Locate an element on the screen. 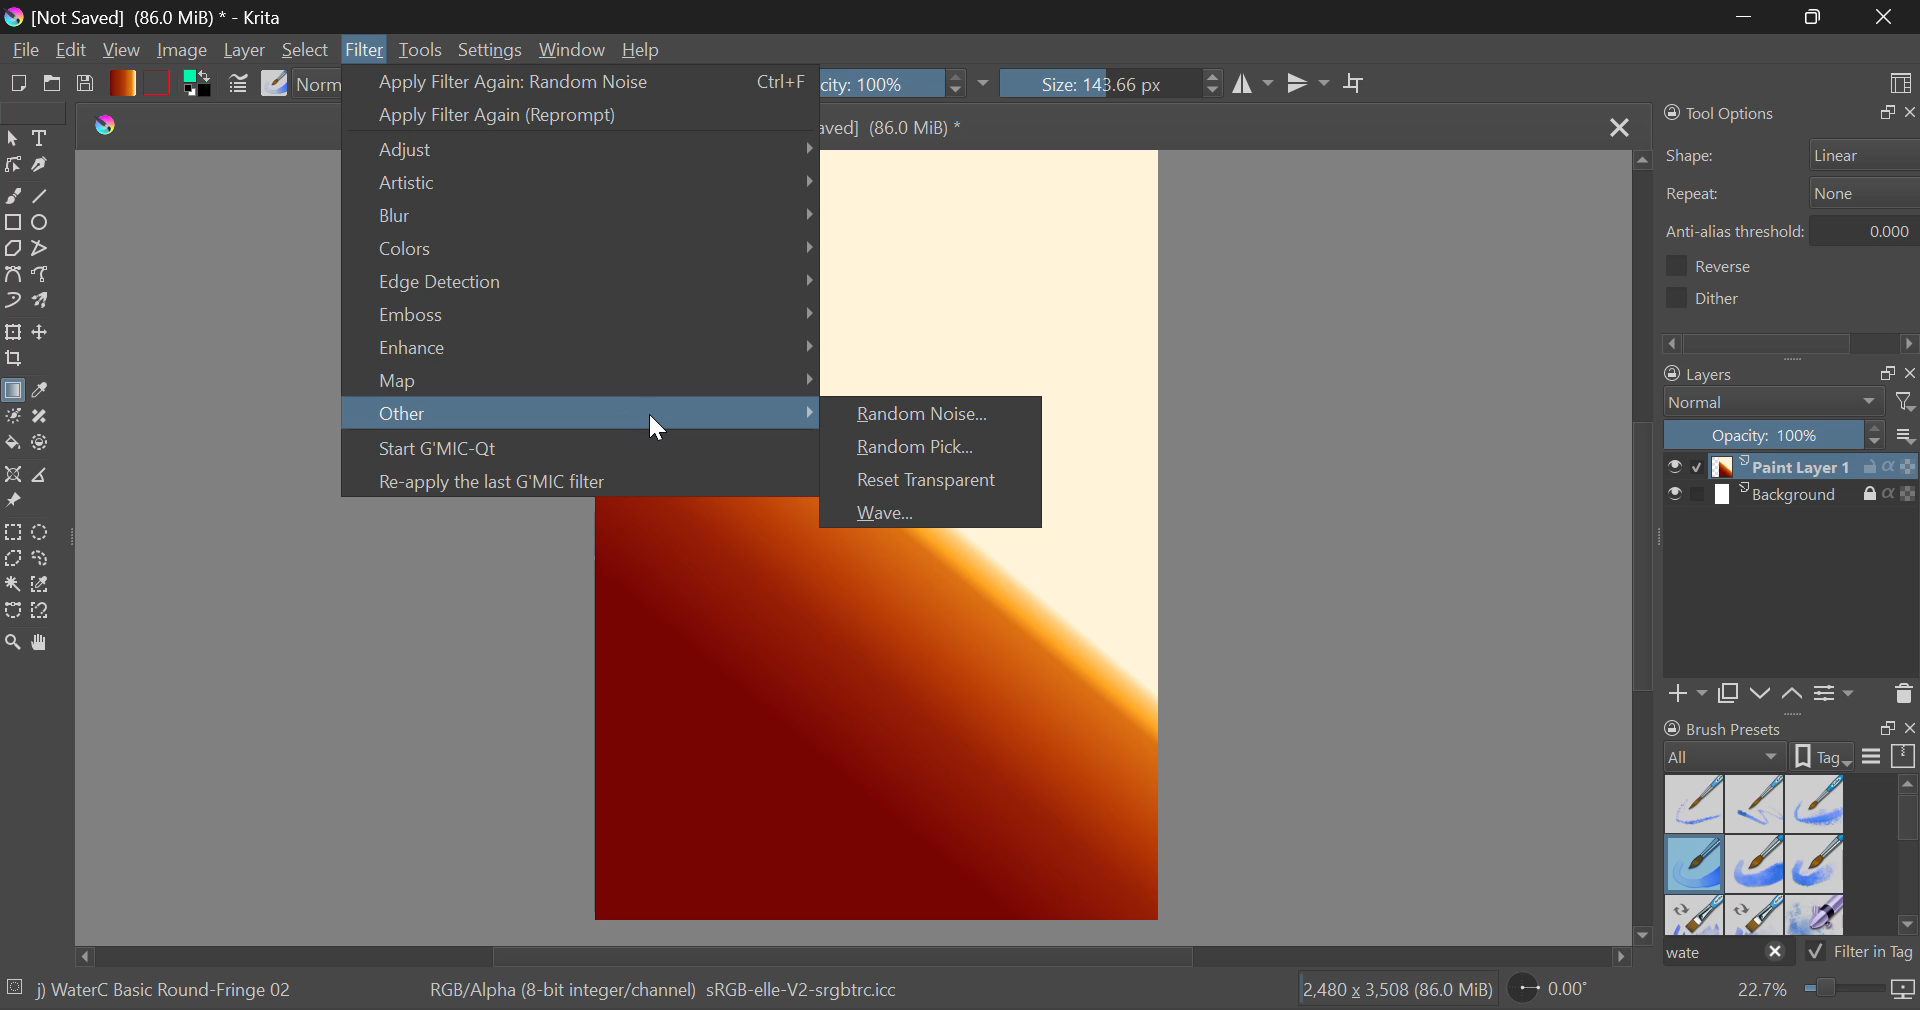 The image size is (1920, 1010). Choose Workspace is located at coordinates (1898, 81).